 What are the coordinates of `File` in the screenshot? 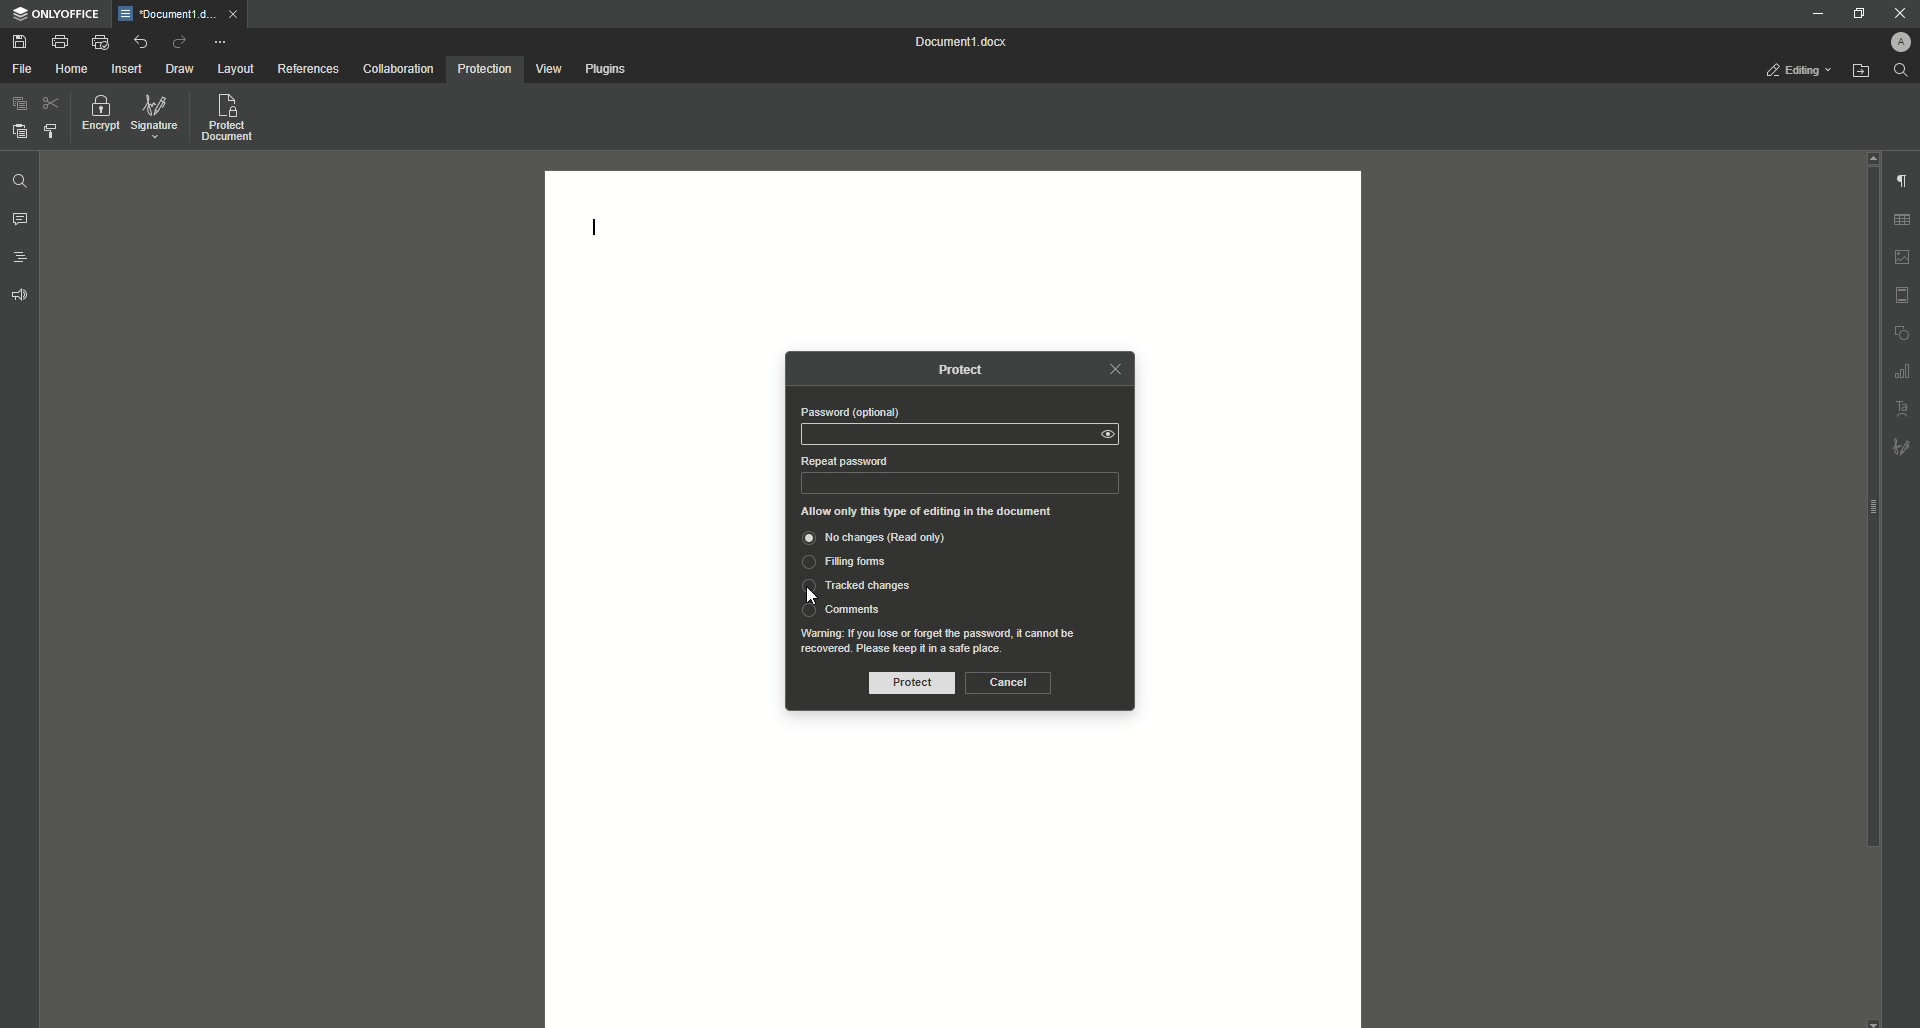 It's located at (21, 69).